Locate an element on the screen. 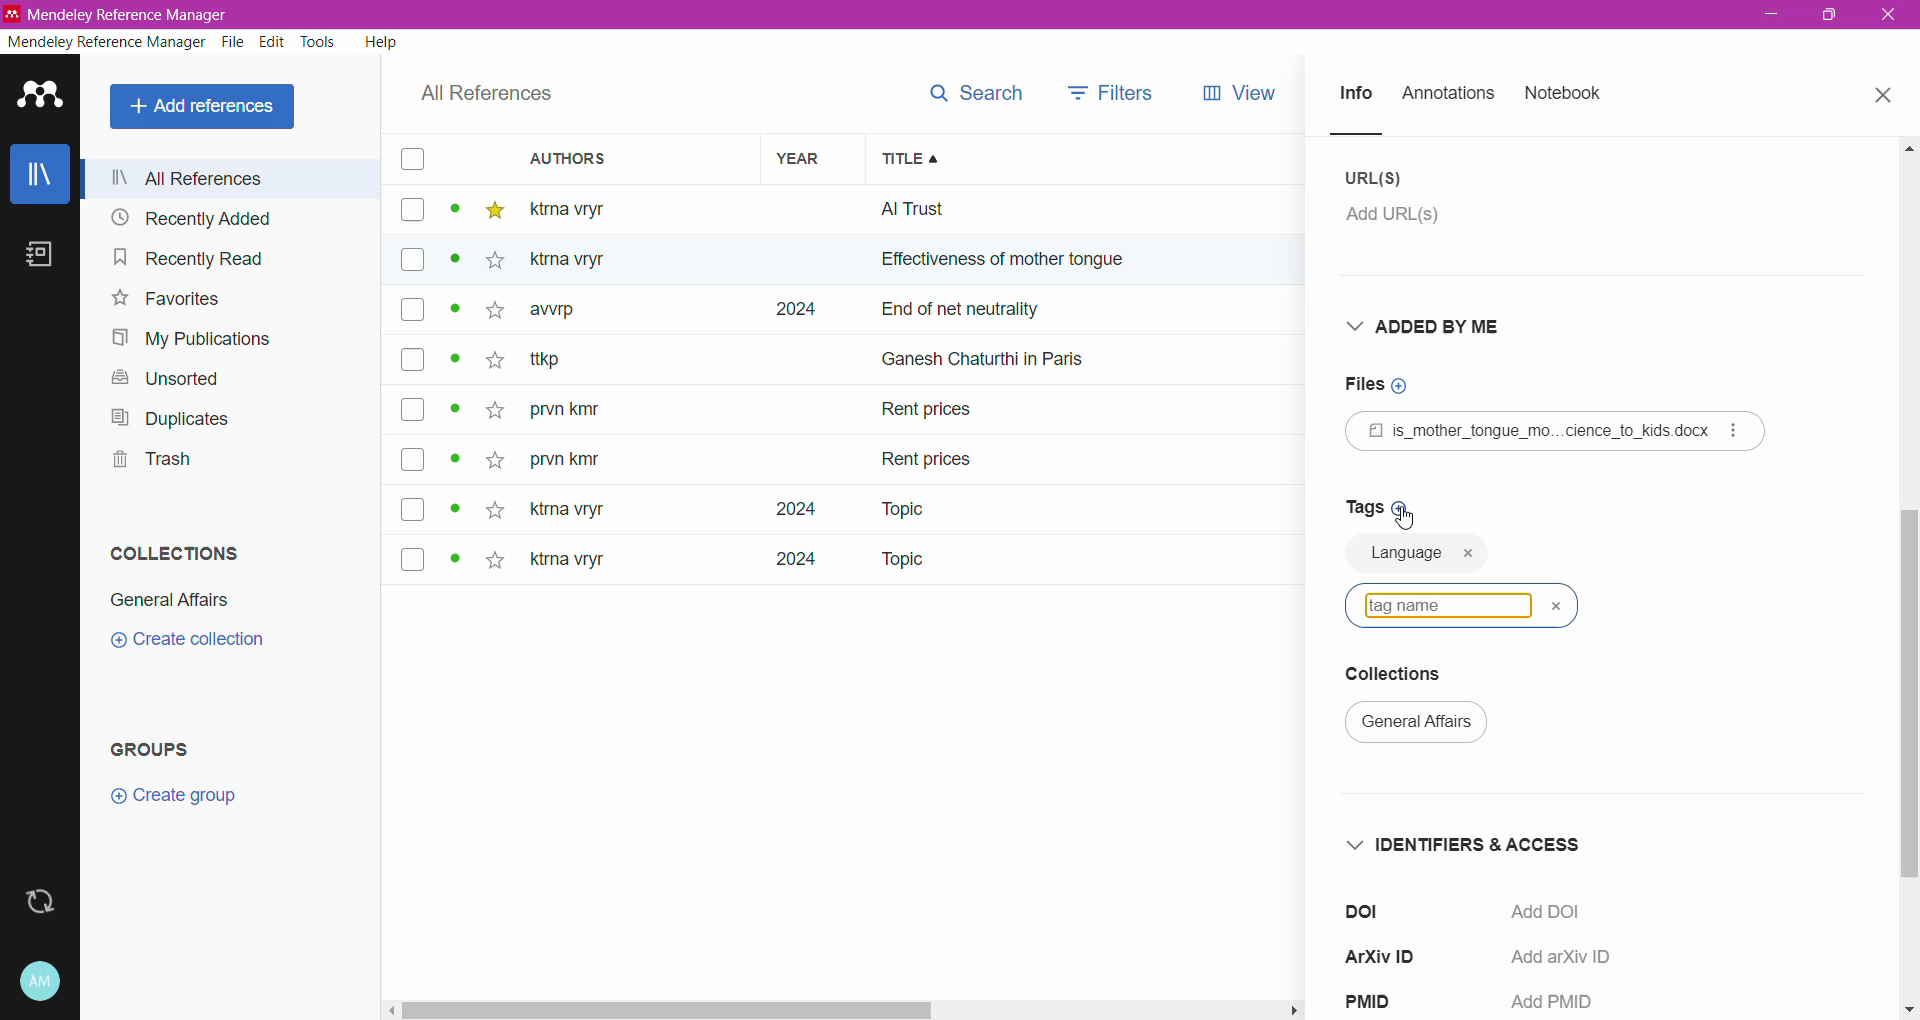 The width and height of the screenshot is (1920, 1020). Mendeley Reference Manager is located at coordinates (106, 42).